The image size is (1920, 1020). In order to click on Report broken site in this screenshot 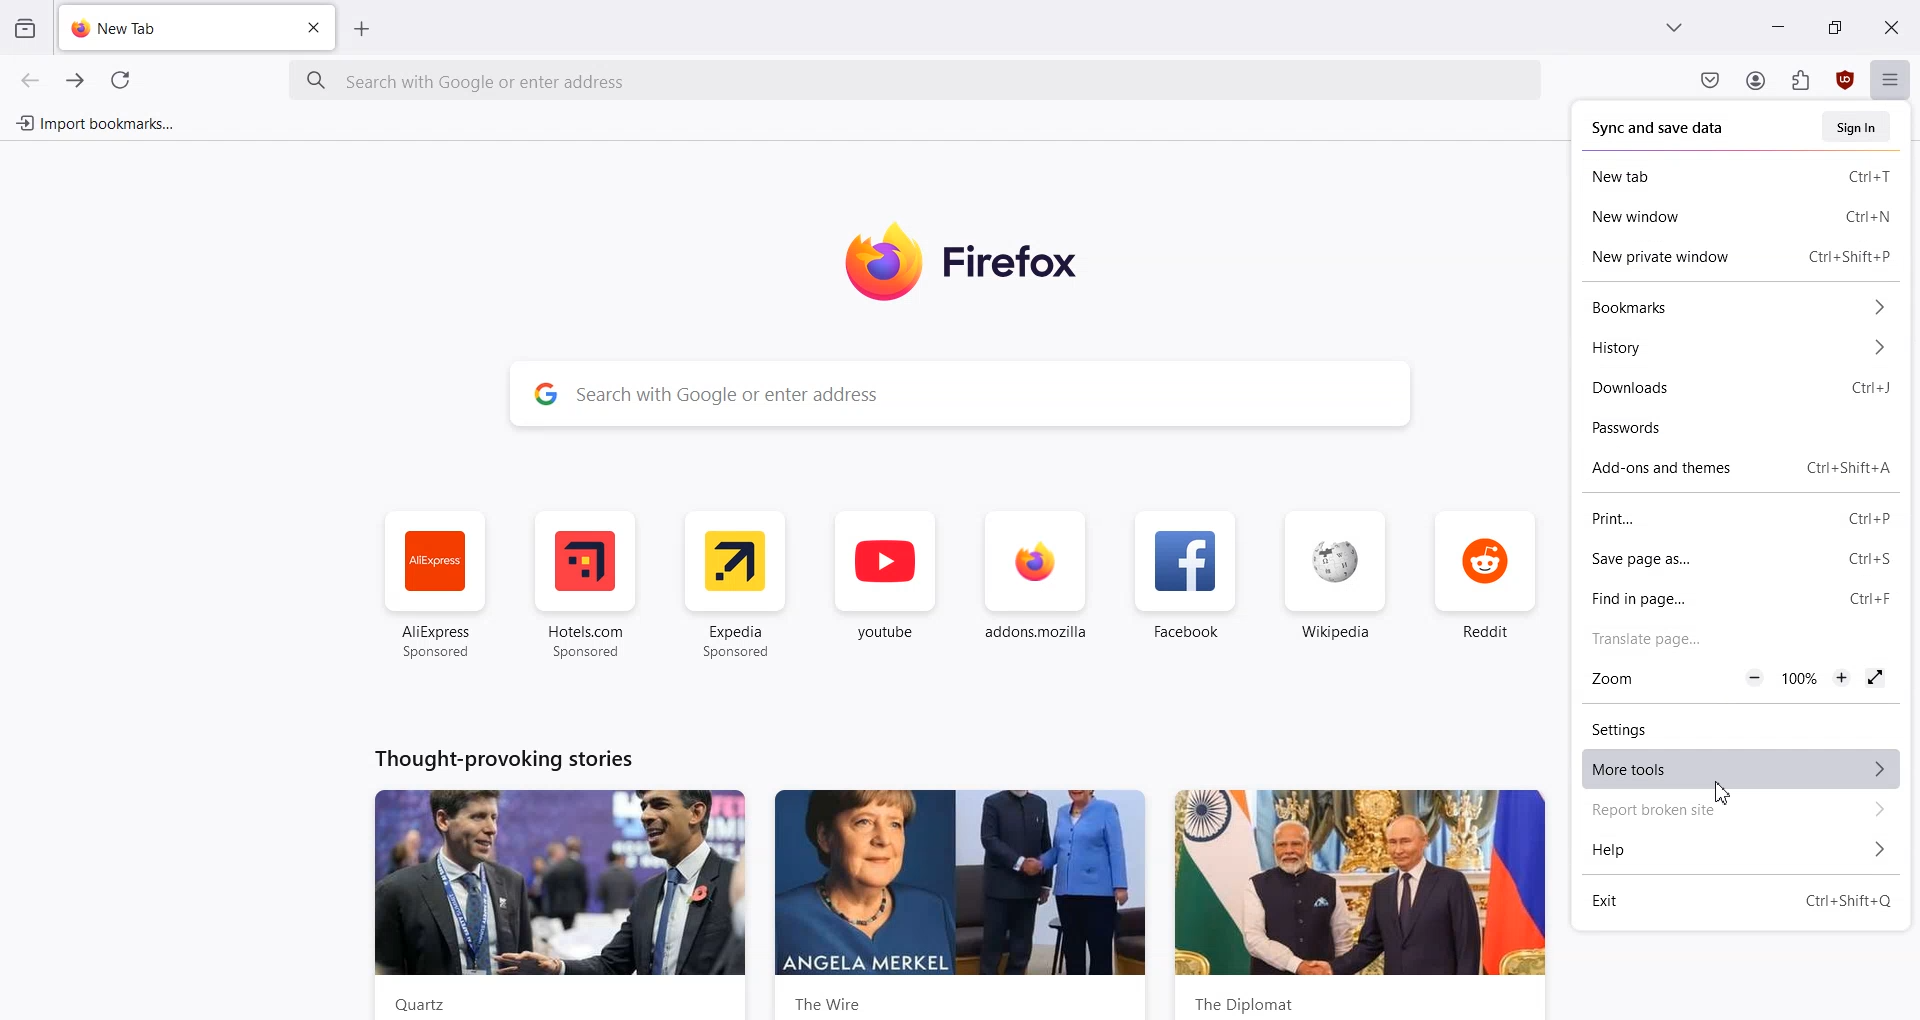, I will do `click(1735, 811)`.